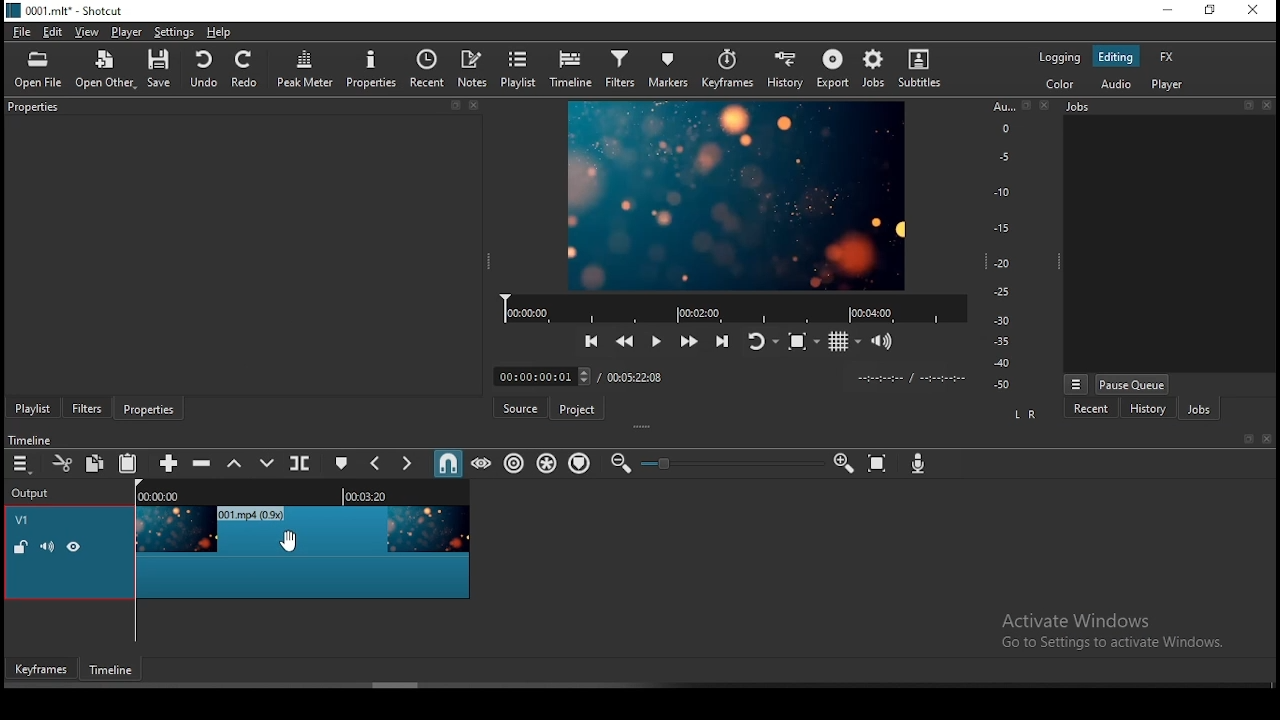 Image resolution: width=1280 pixels, height=720 pixels. I want to click on preview, so click(737, 193).